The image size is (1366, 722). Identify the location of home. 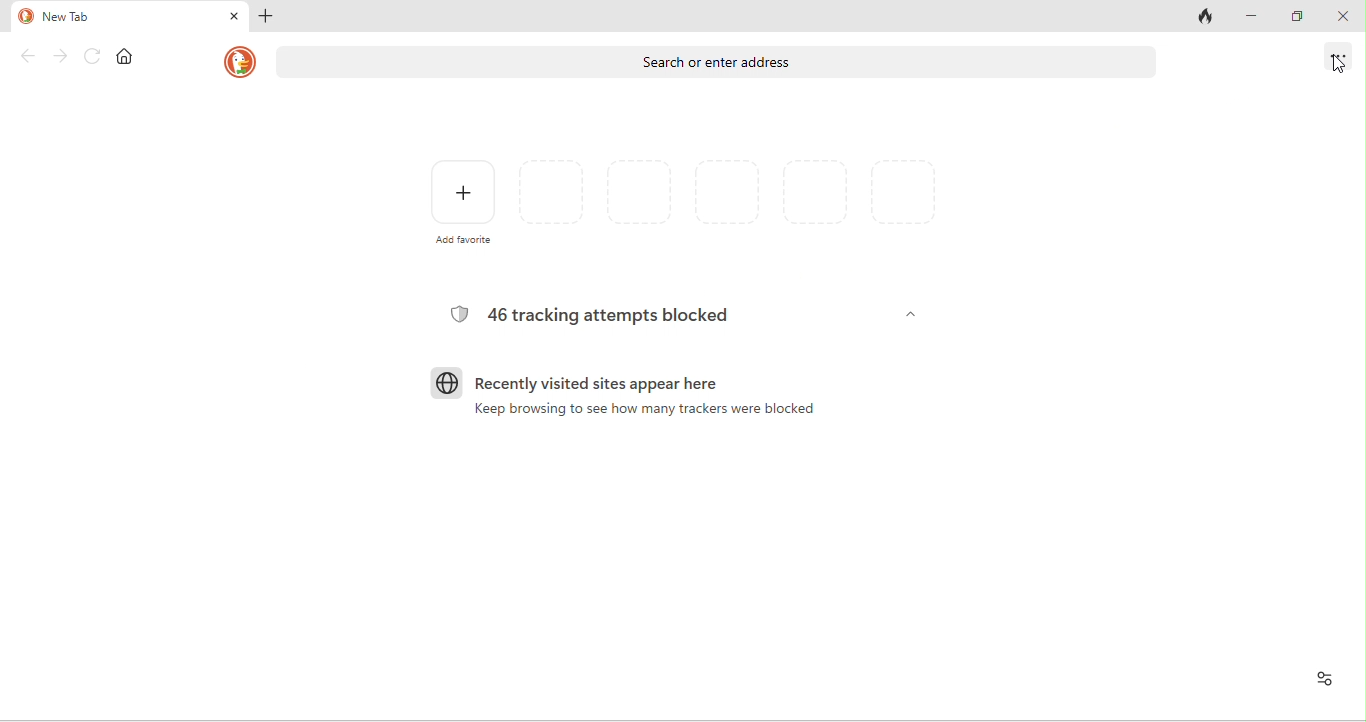
(125, 58).